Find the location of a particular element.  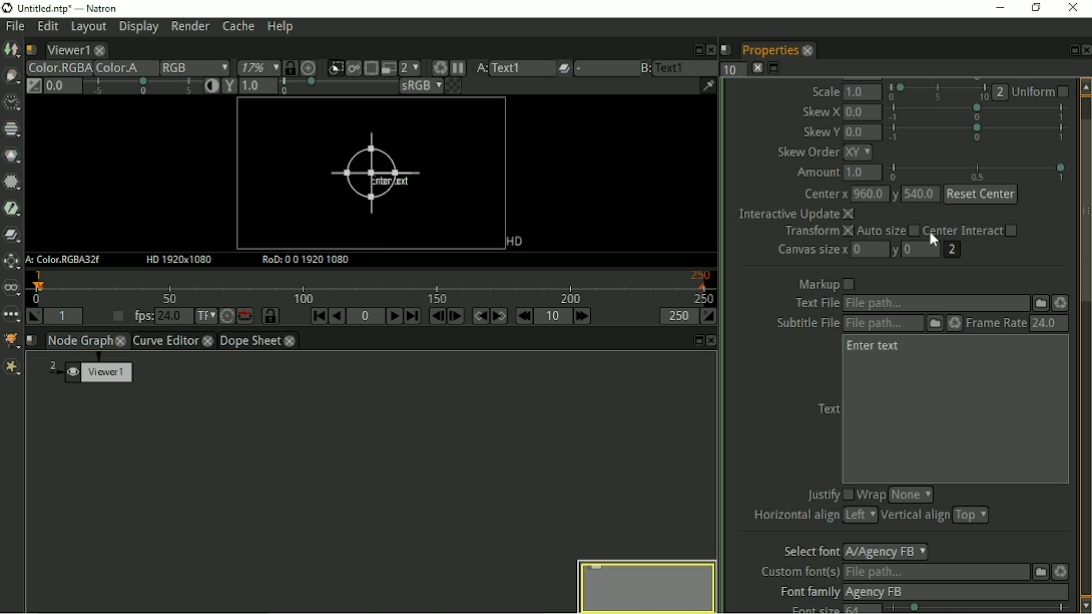

17% is located at coordinates (257, 67).